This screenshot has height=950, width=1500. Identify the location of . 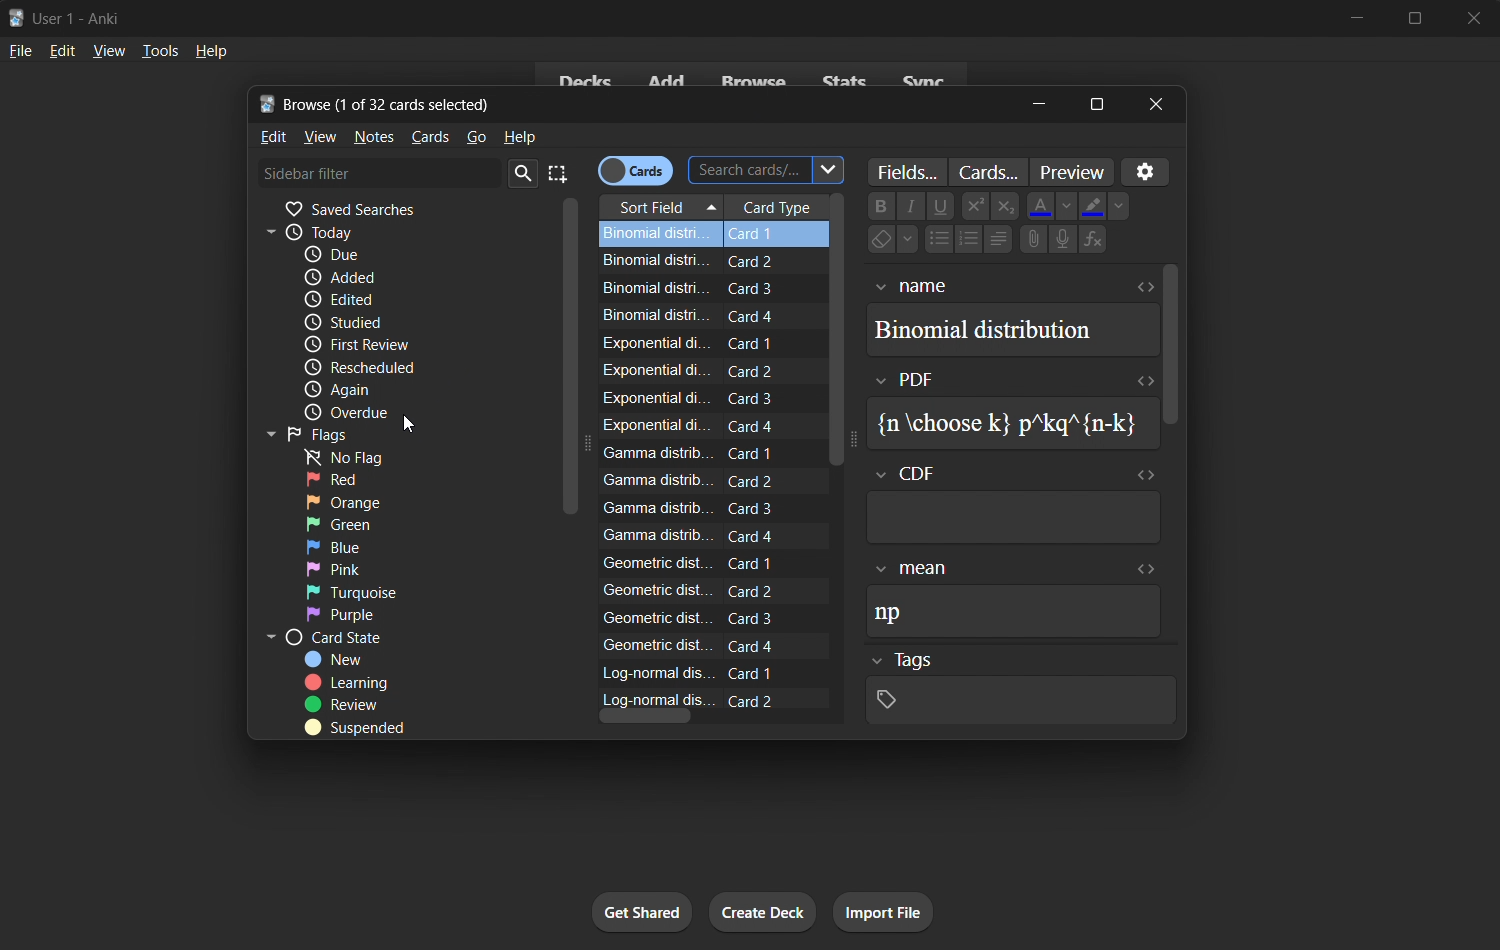
(879, 240).